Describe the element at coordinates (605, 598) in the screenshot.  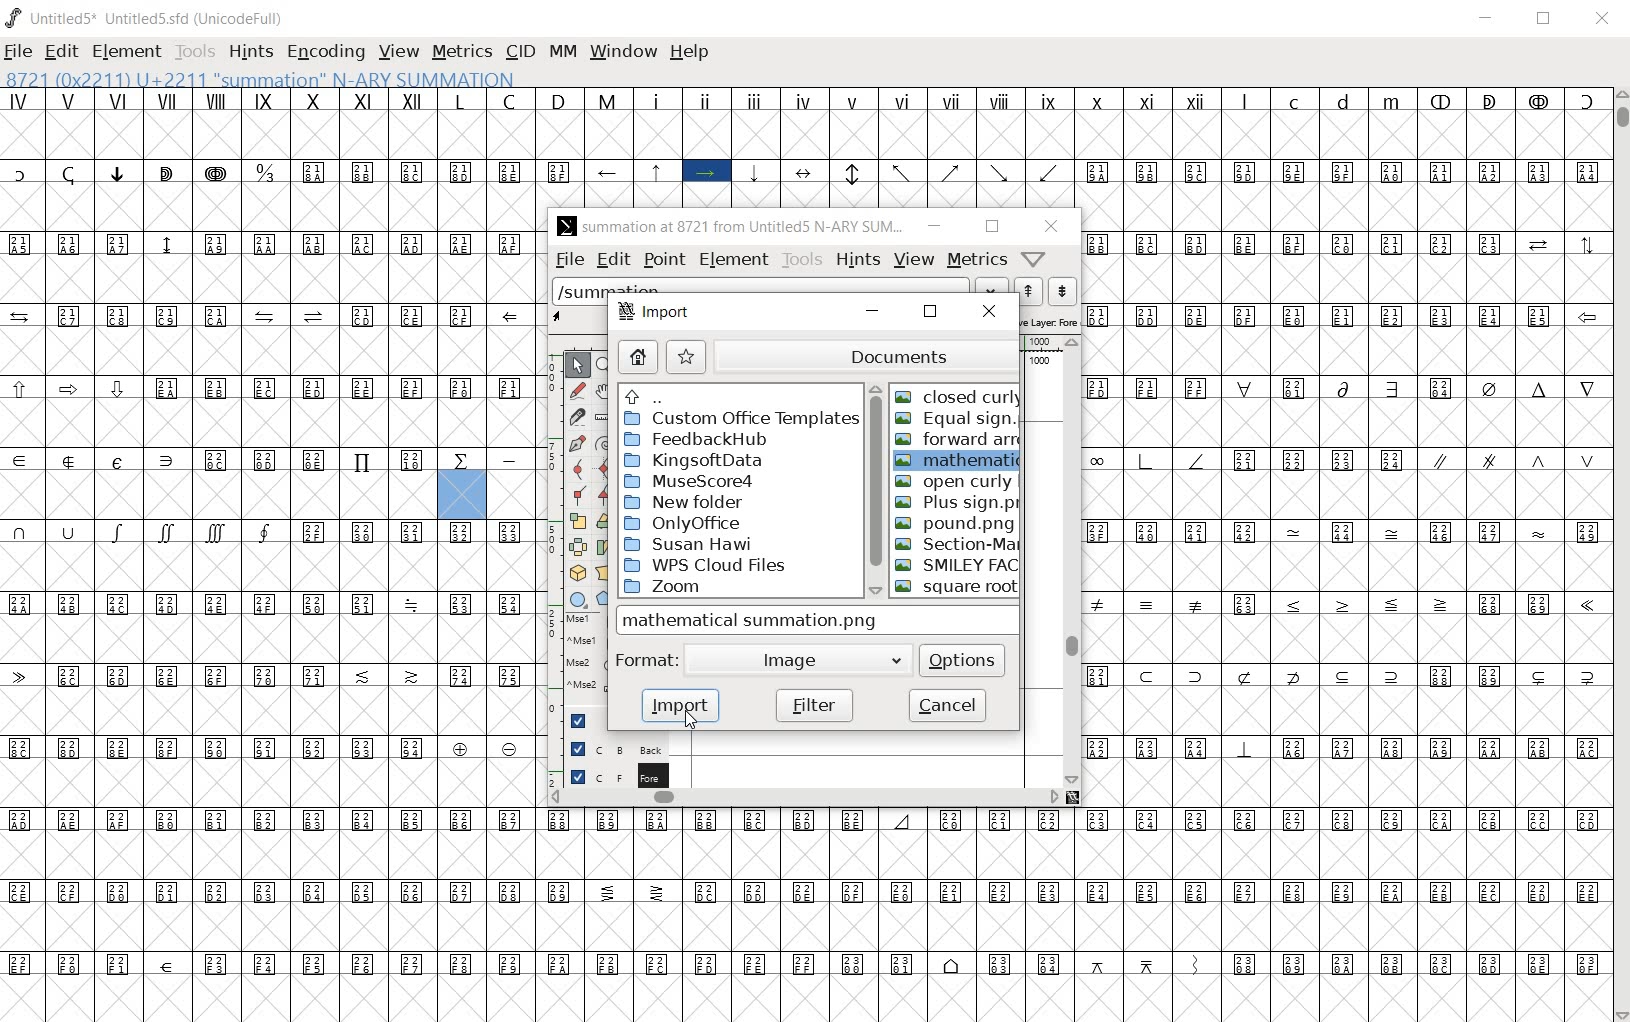
I see `polygon or star` at that location.